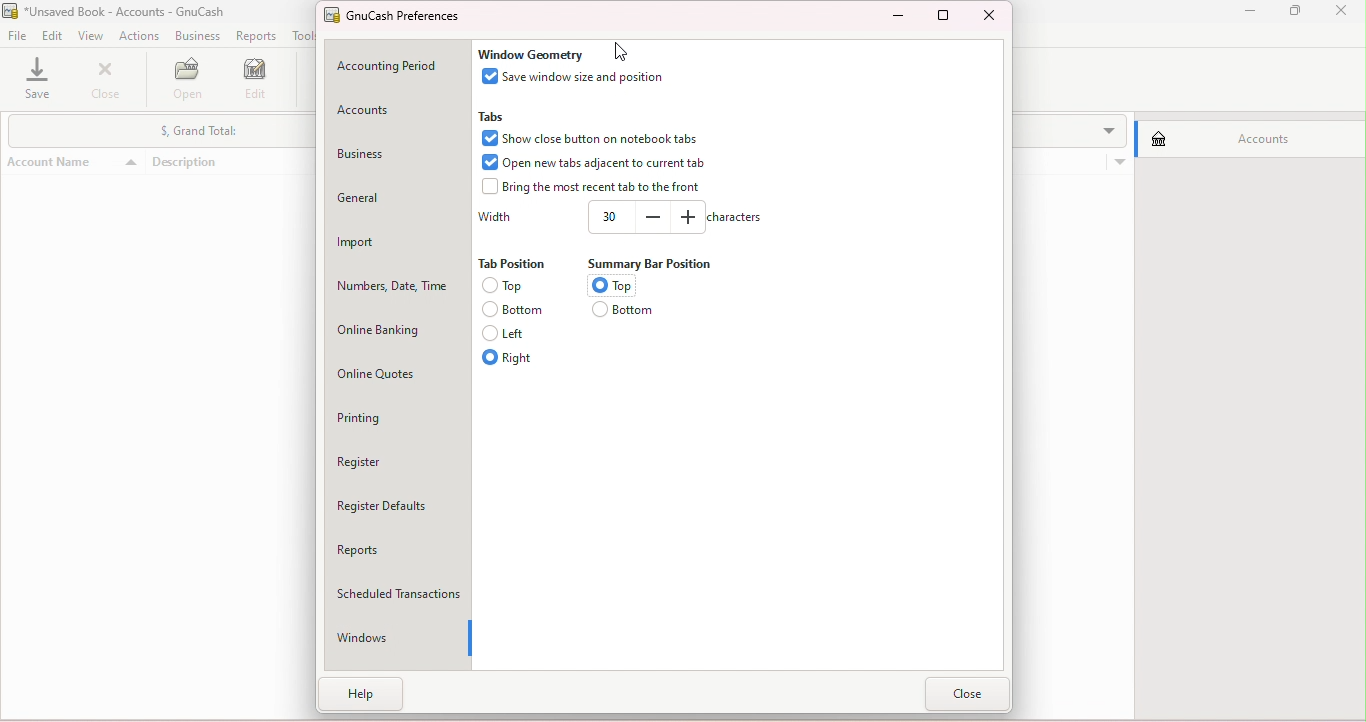  I want to click on top, so click(516, 285).